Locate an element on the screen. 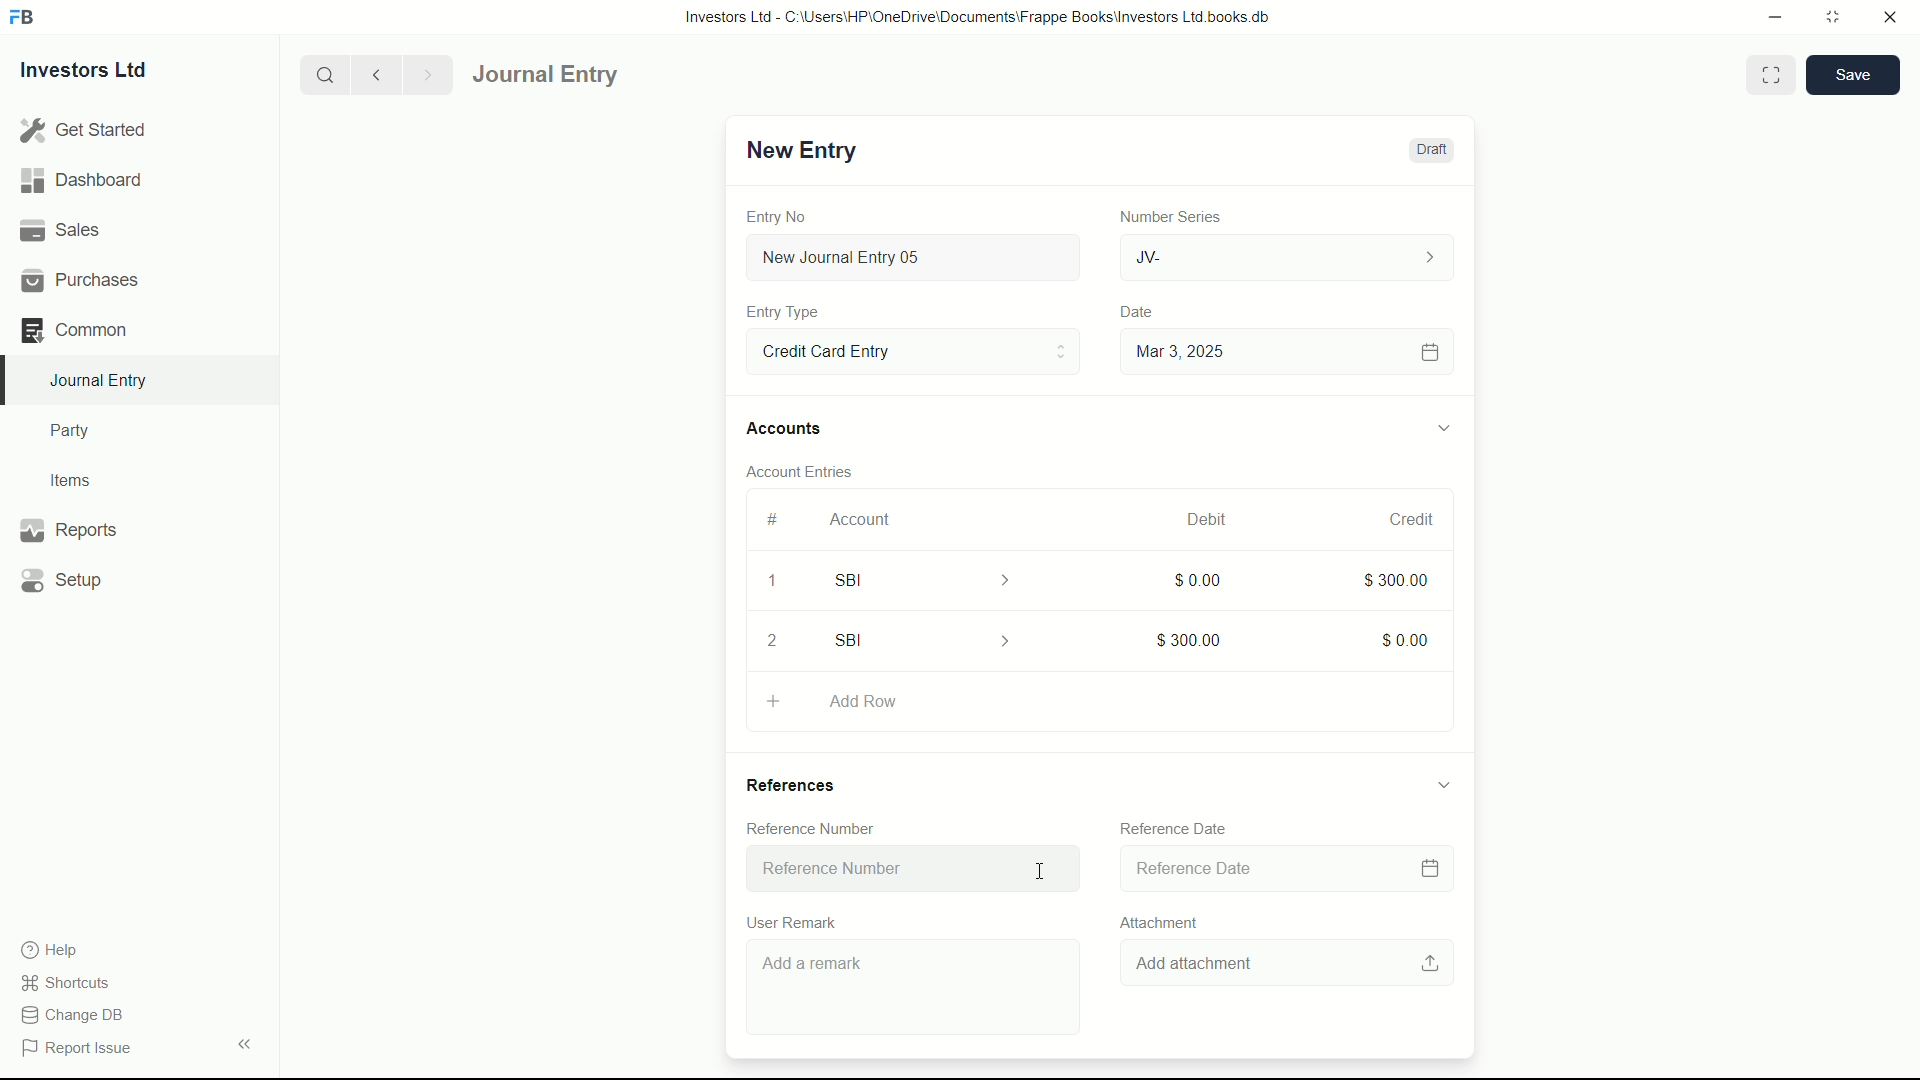  Add a remark is located at coordinates (917, 991).